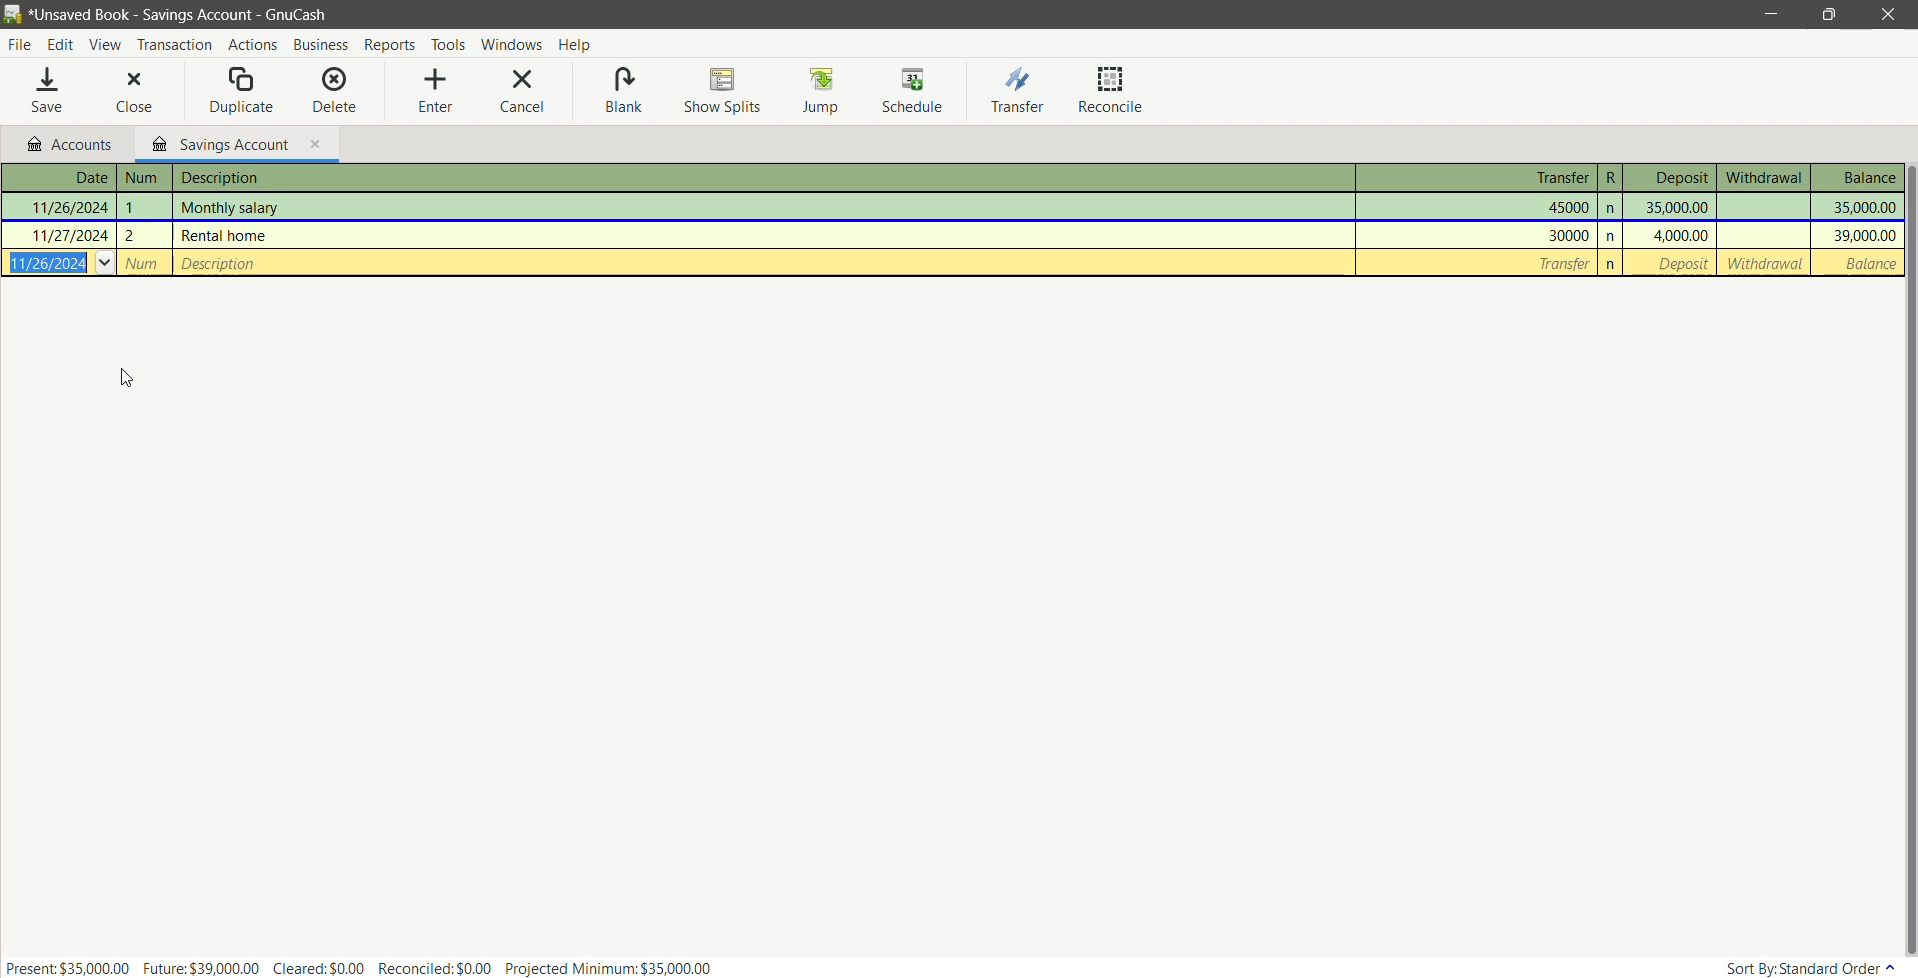 The width and height of the screenshot is (1918, 978). I want to click on 1, so click(145, 205).